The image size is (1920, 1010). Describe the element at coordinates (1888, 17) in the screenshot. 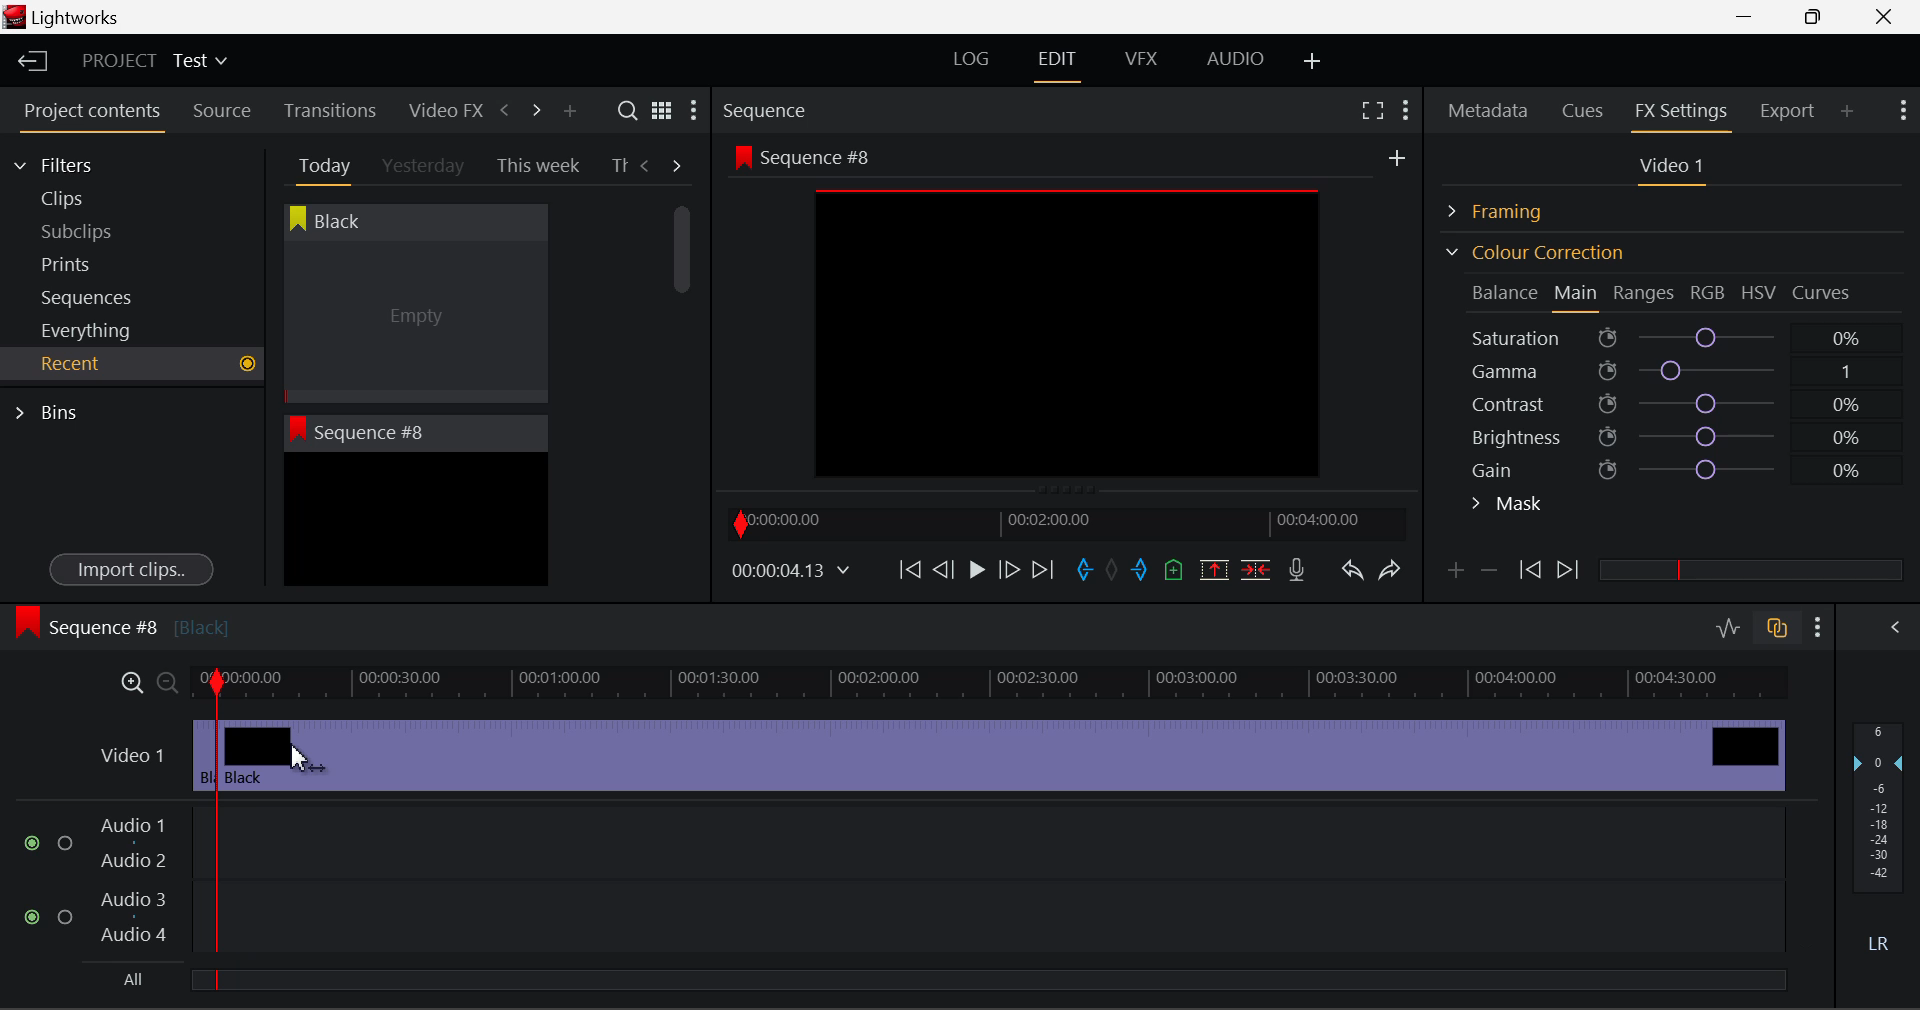

I see `Close` at that location.